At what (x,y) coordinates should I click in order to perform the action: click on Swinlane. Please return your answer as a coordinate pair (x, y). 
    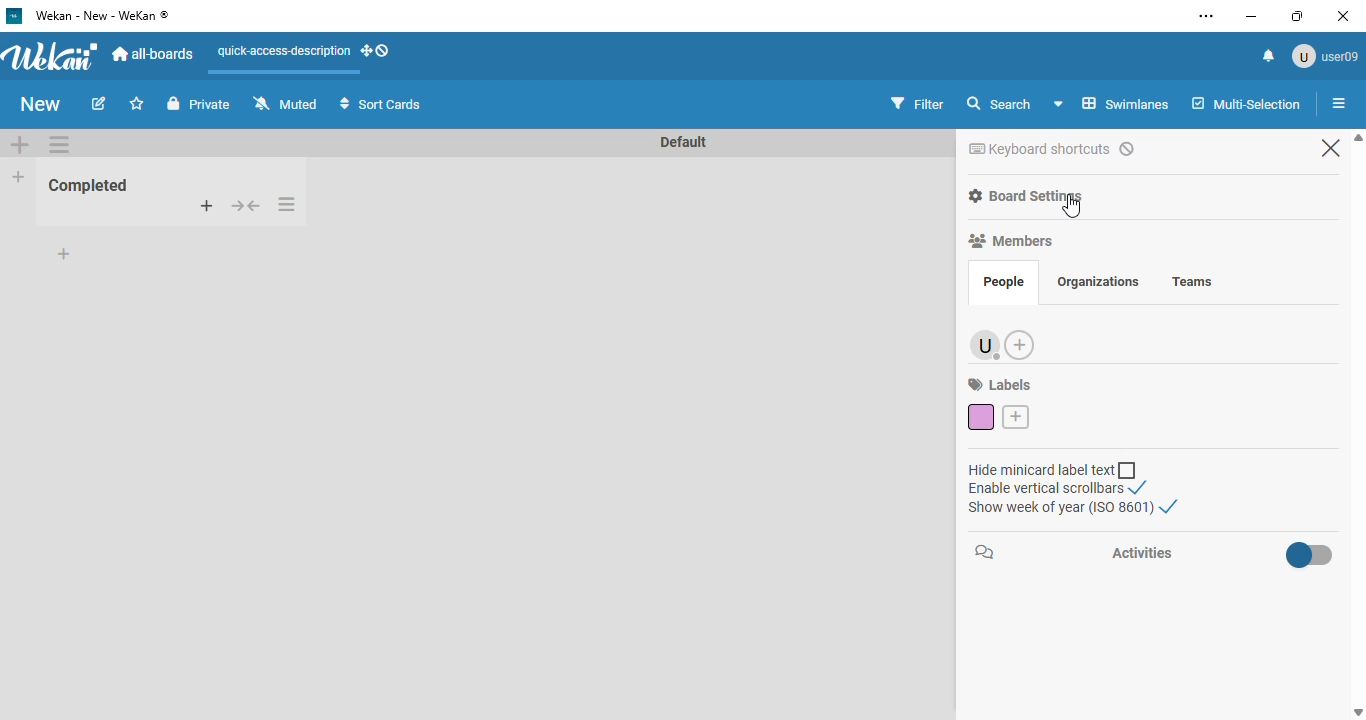
    Looking at the image, I should click on (1112, 103).